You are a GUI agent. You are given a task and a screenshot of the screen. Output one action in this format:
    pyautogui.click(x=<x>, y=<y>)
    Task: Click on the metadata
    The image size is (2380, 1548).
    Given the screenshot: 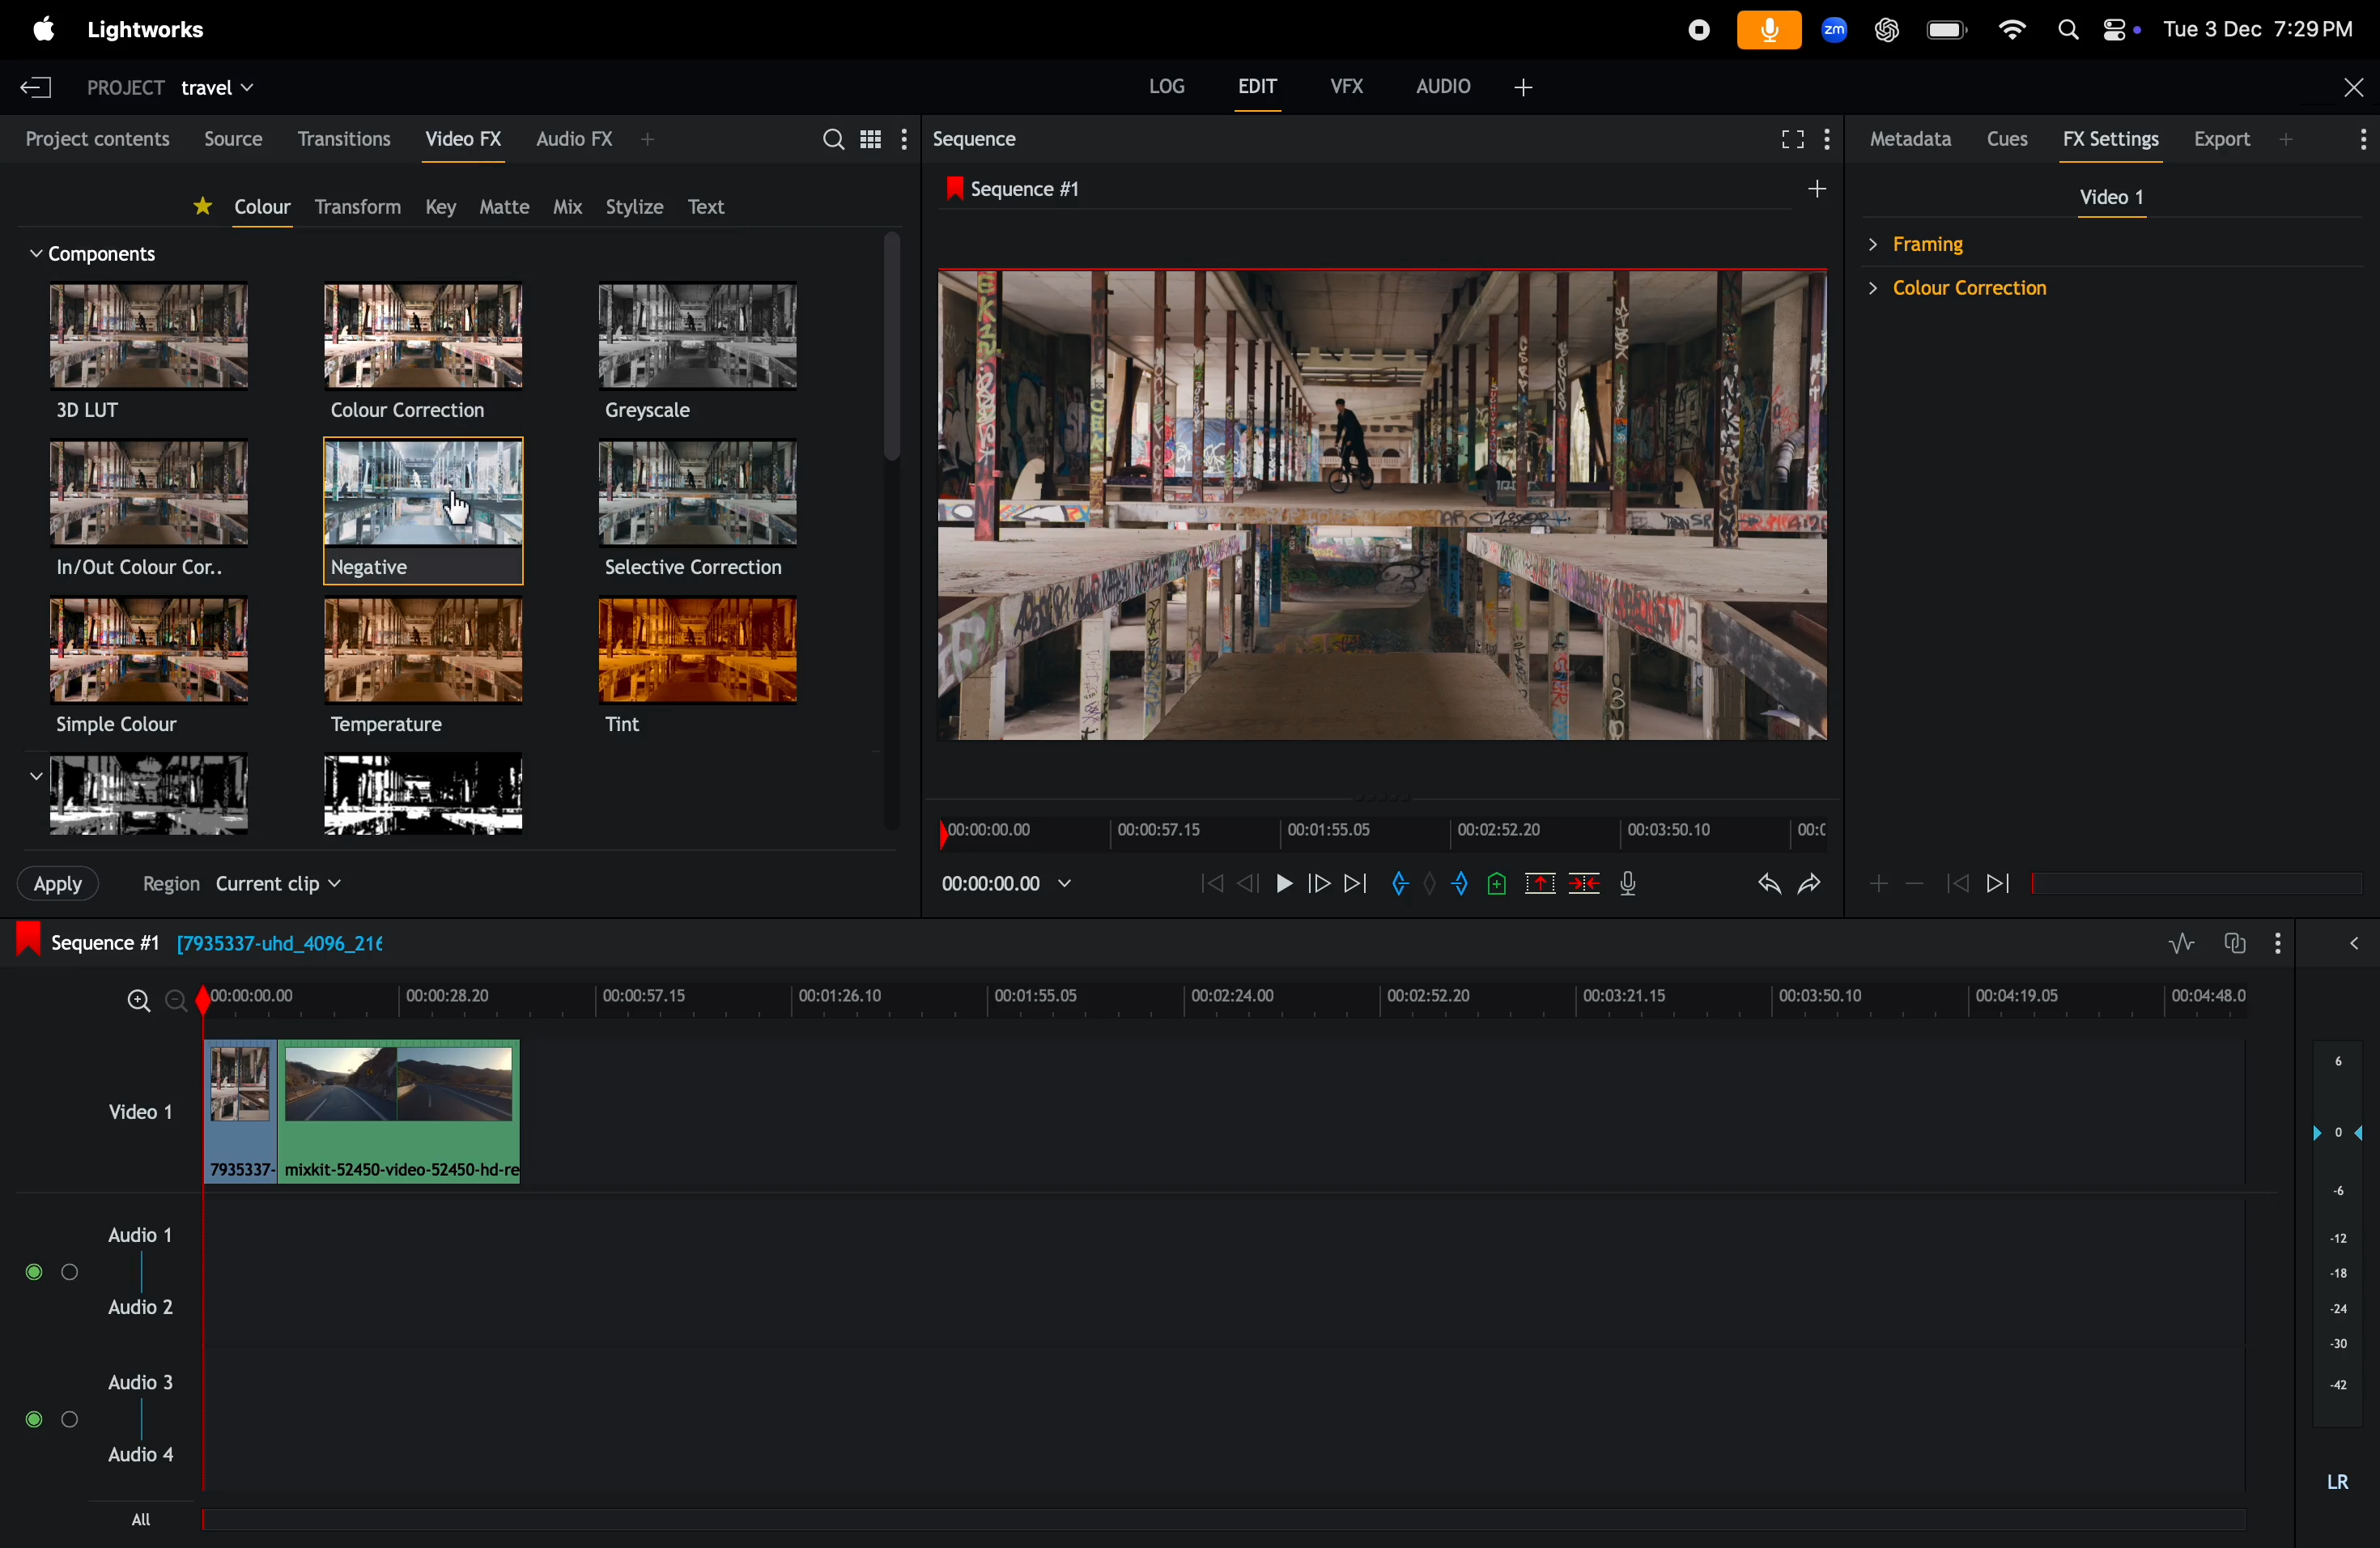 What is the action you would take?
    pyautogui.click(x=1913, y=138)
    